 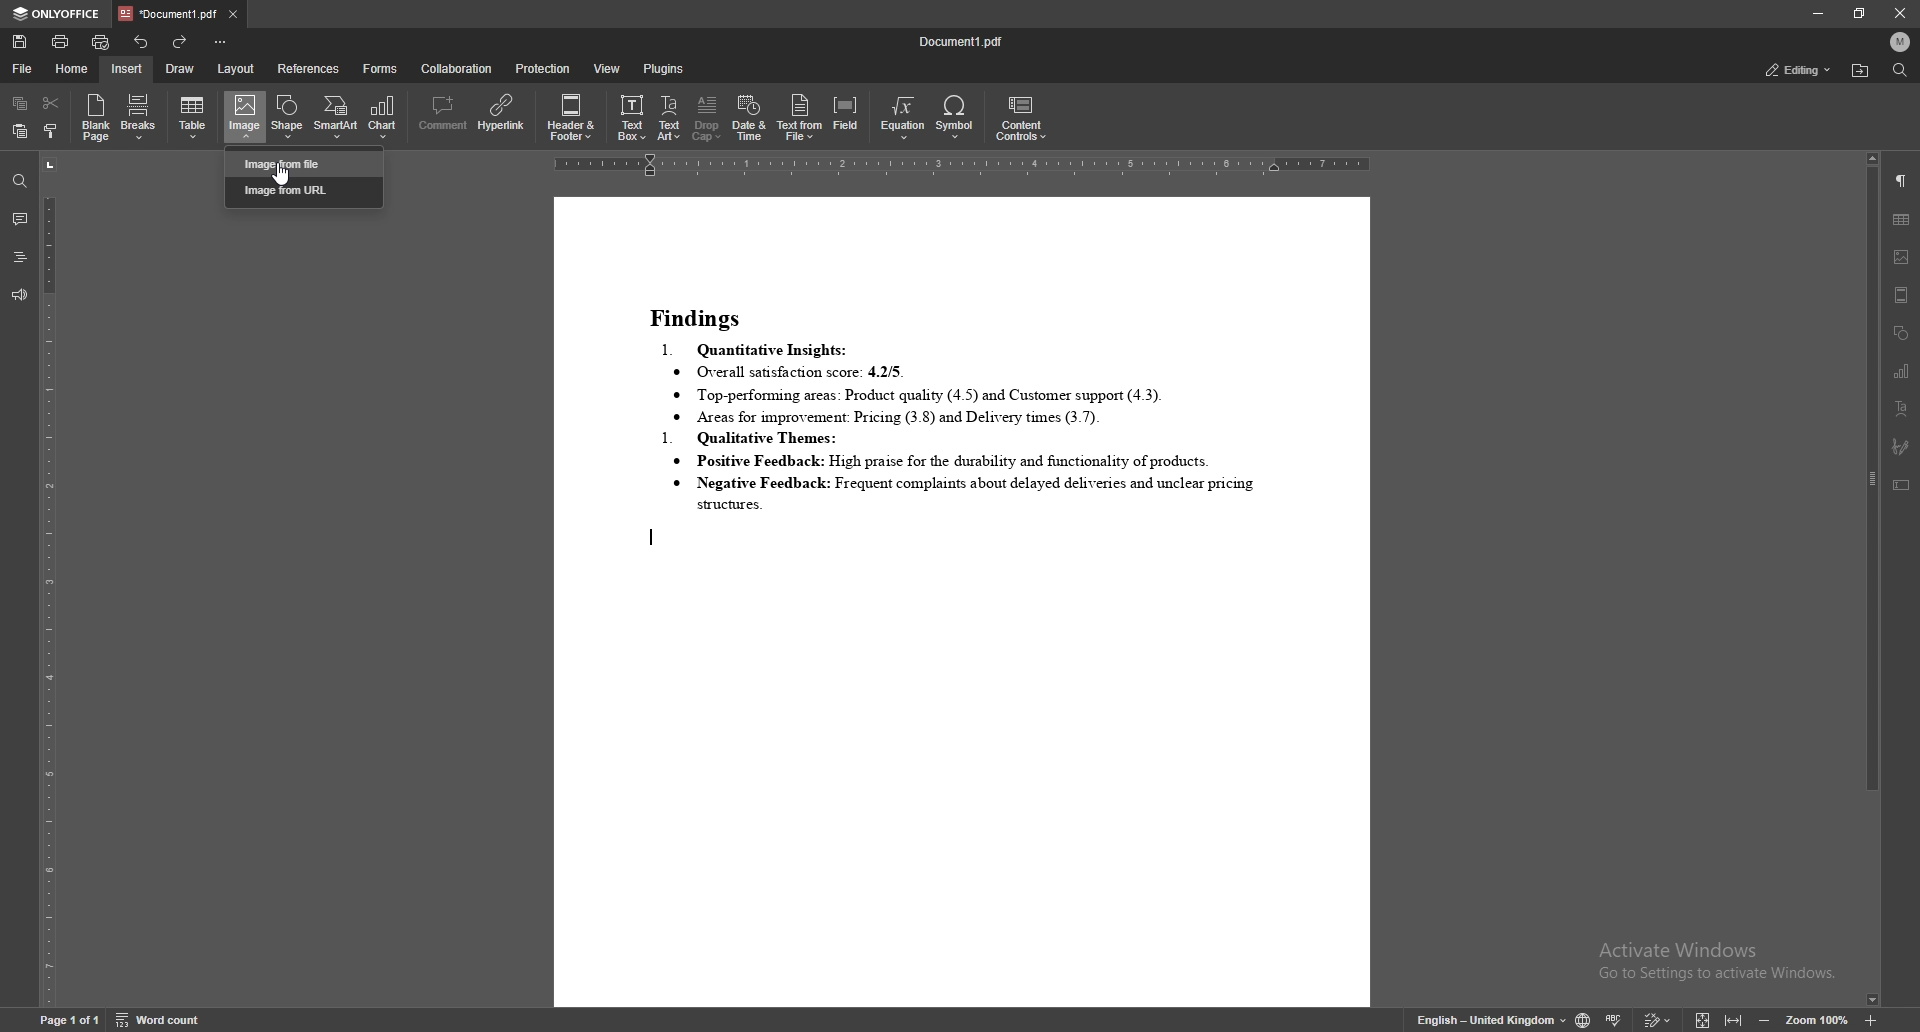 What do you see at coordinates (309, 69) in the screenshot?
I see `references` at bounding box center [309, 69].